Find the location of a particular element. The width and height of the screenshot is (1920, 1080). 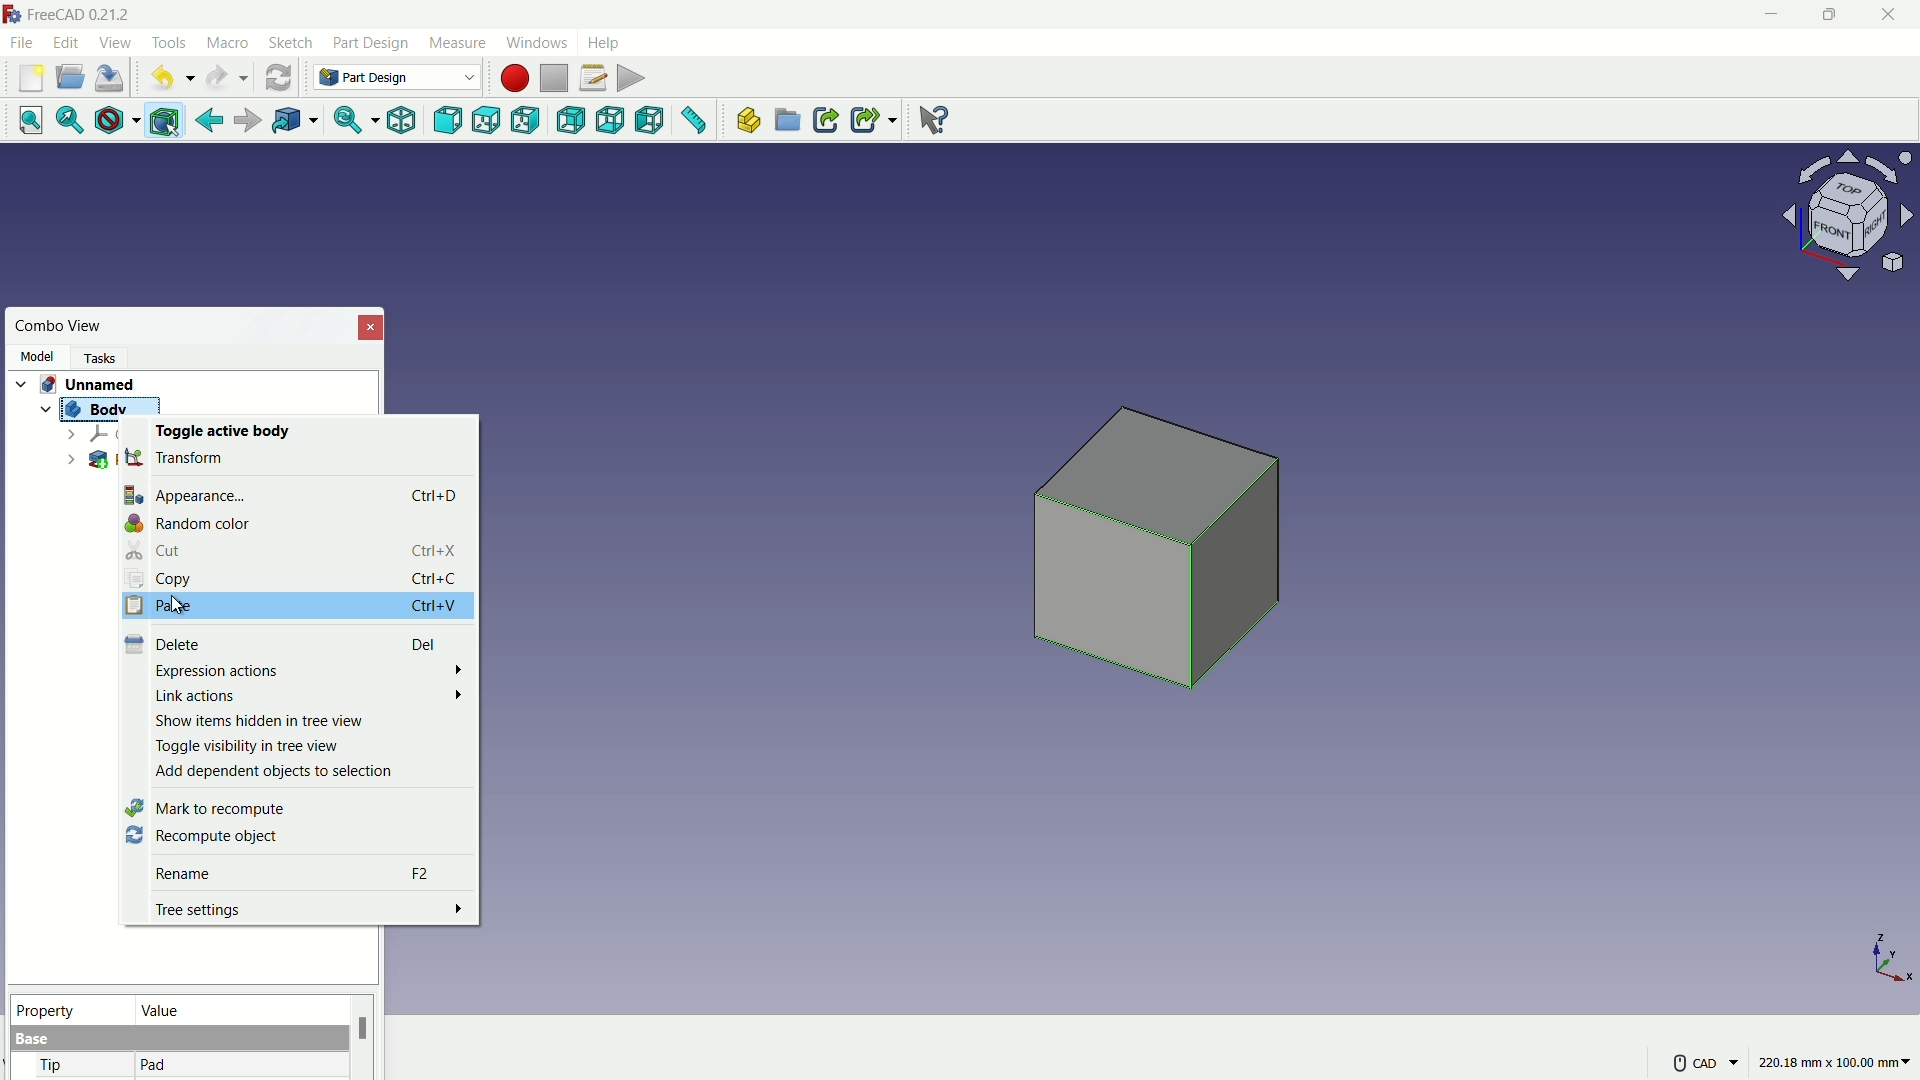

Cut Ctrl+X is located at coordinates (295, 551).